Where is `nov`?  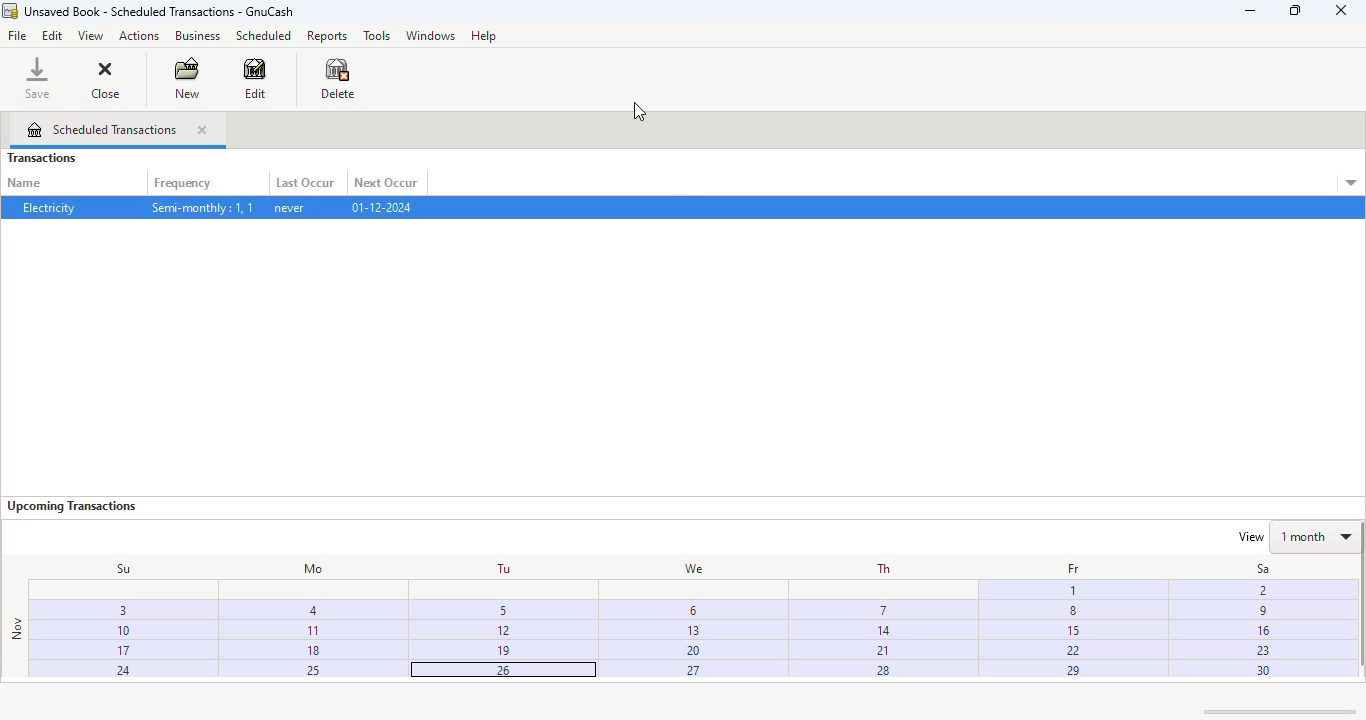 nov is located at coordinates (16, 629).